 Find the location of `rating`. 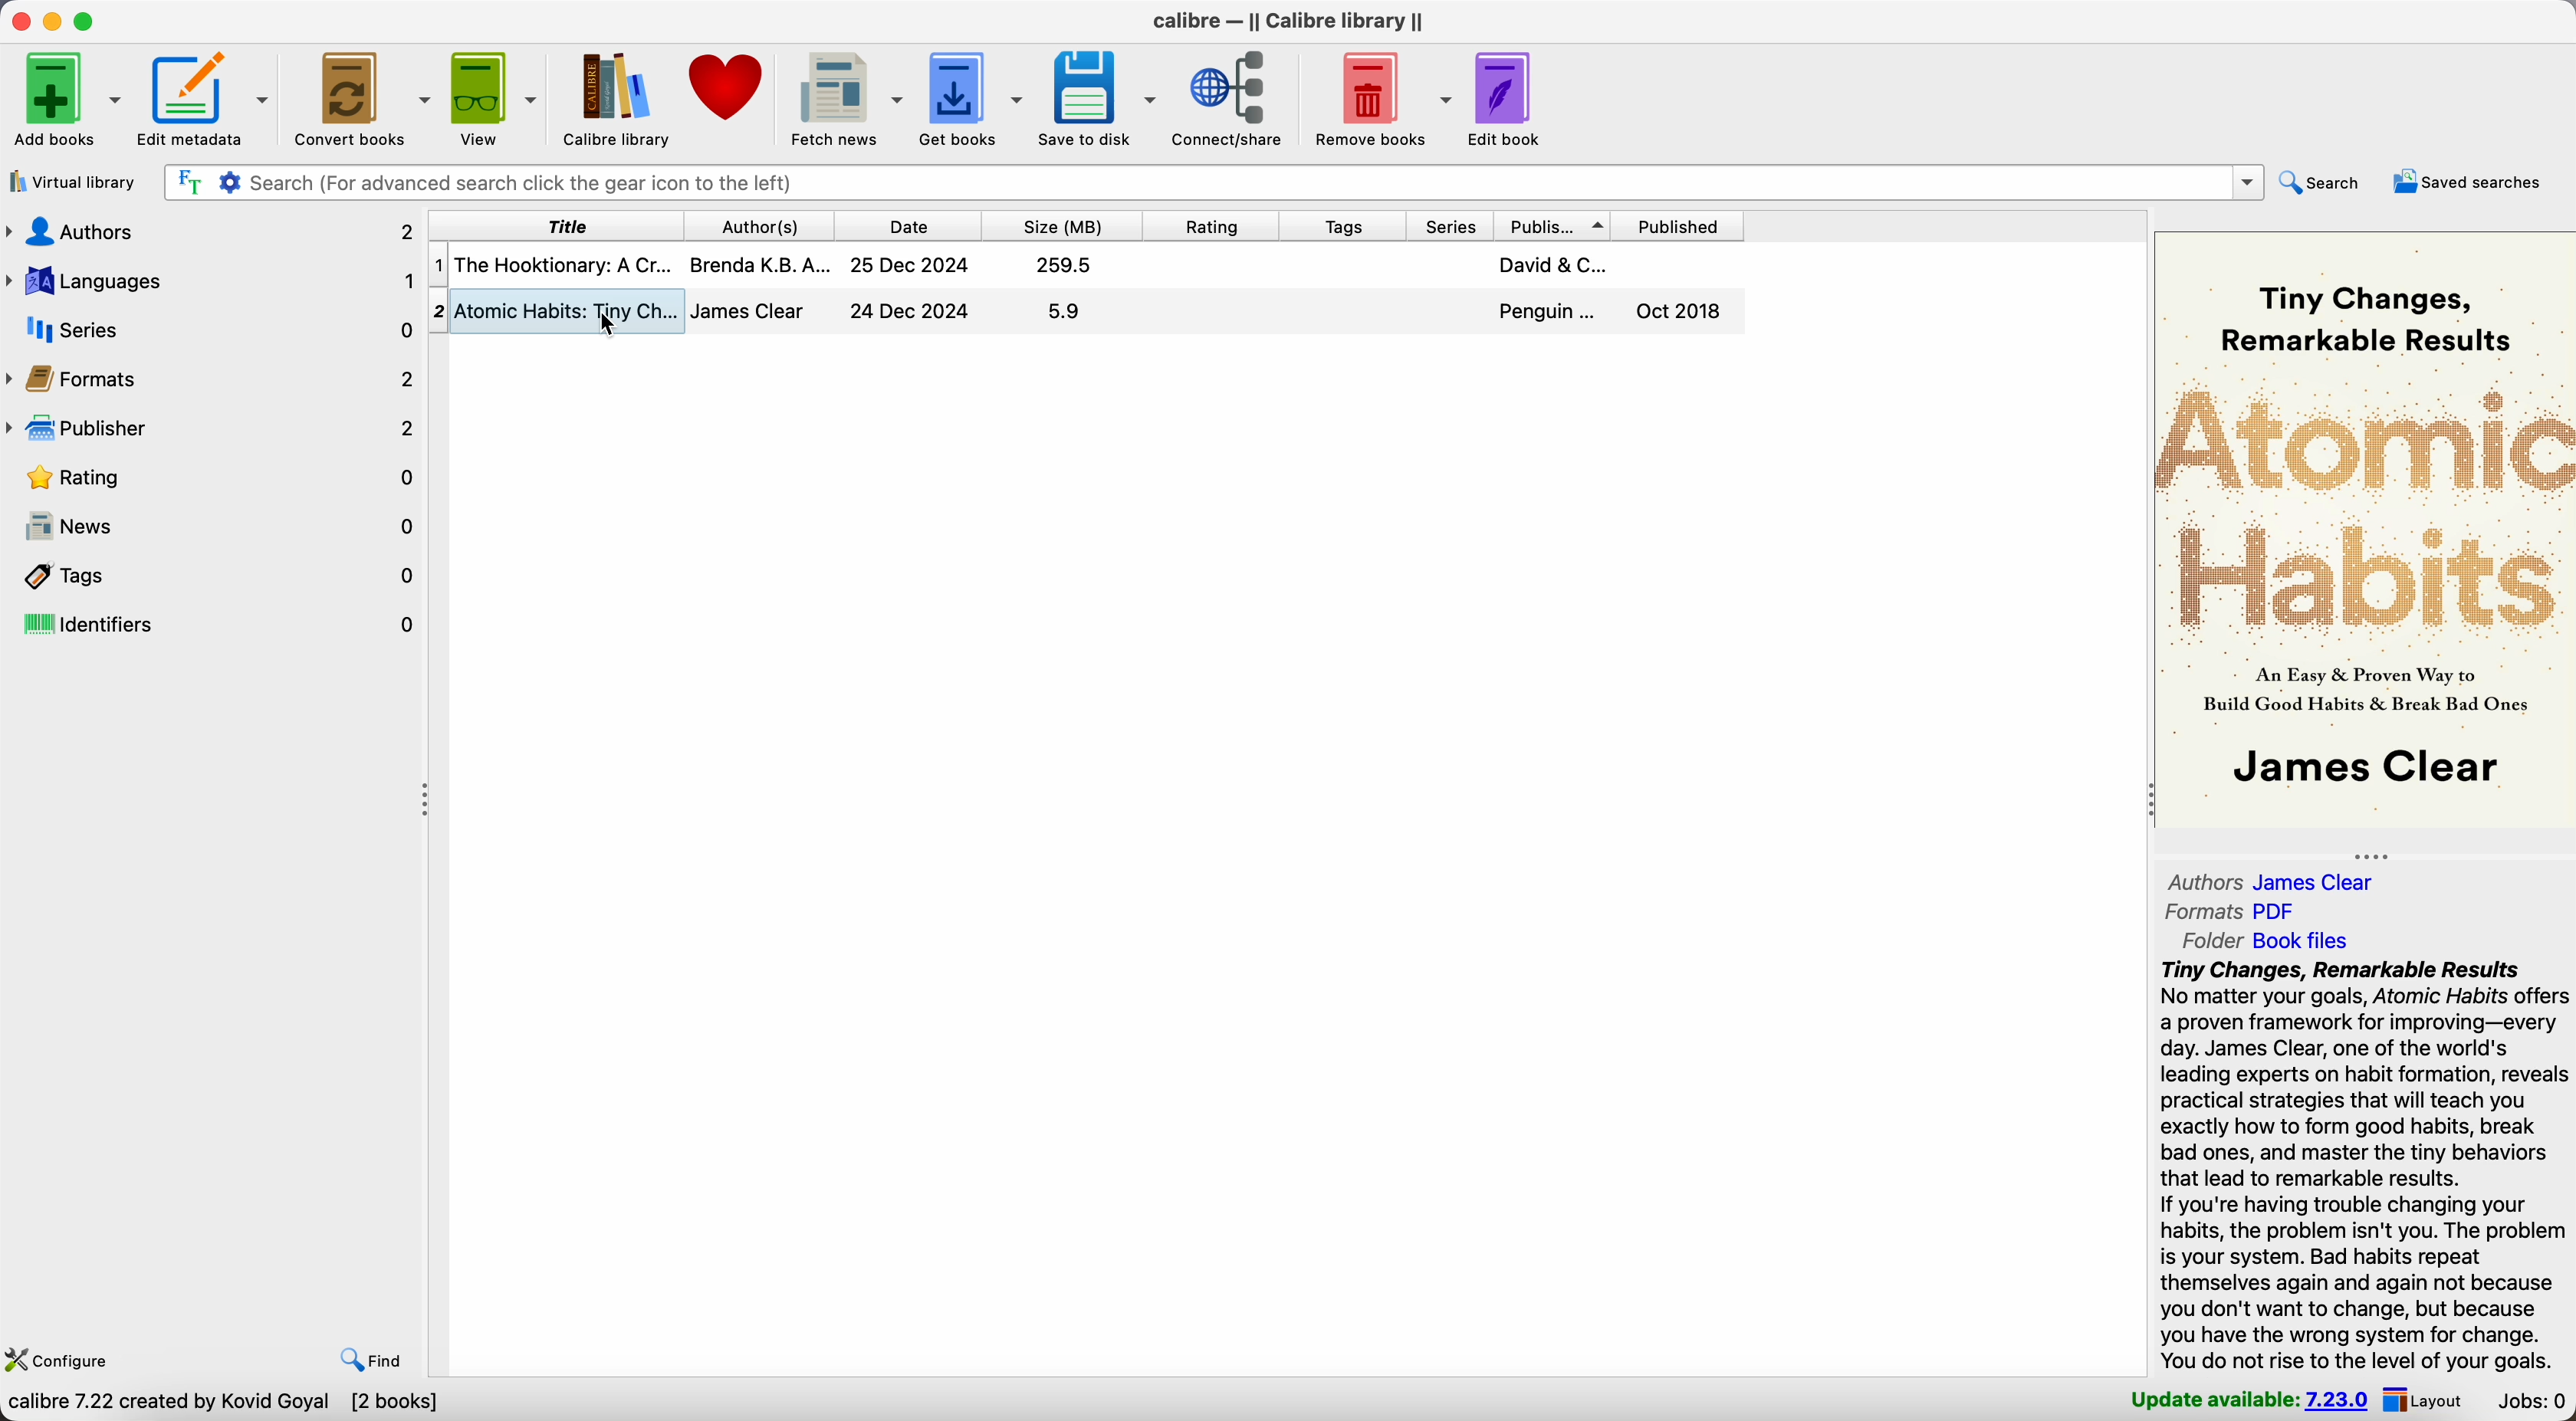

rating is located at coordinates (213, 476).